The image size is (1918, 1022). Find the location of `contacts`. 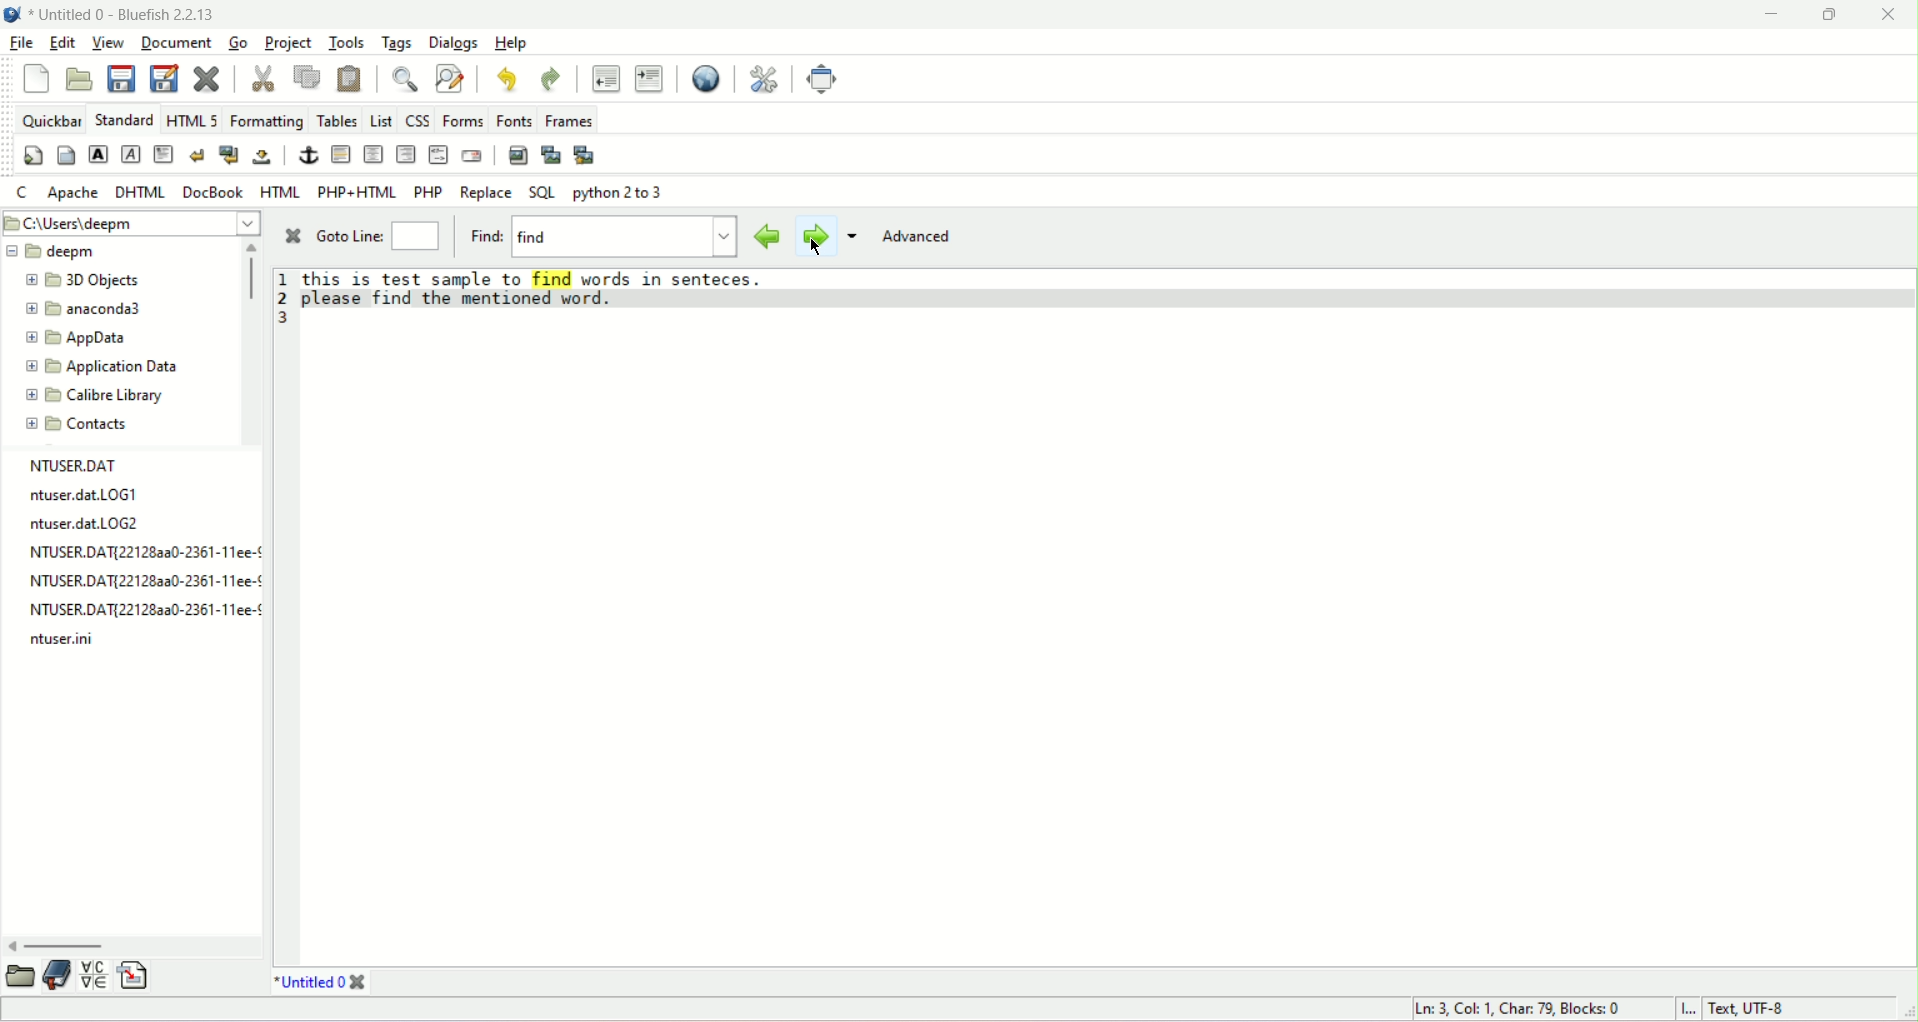

contacts is located at coordinates (75, 424).